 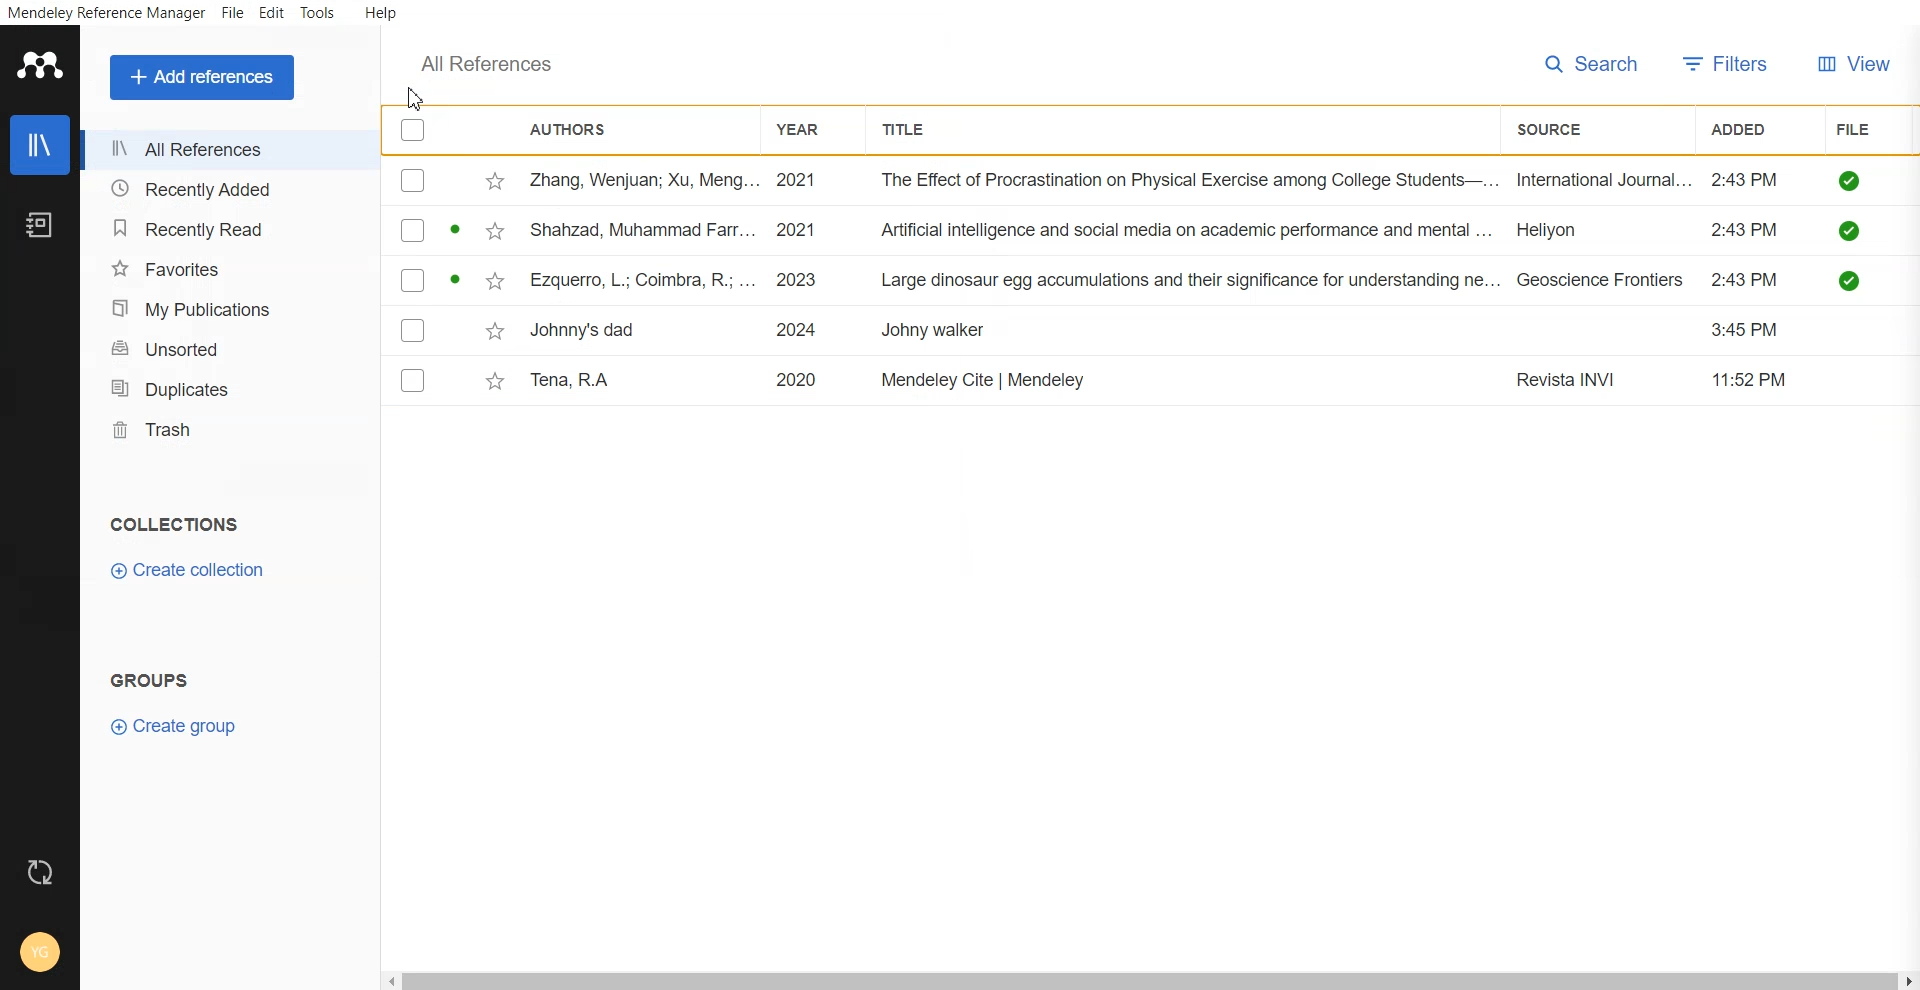 I want to click on Geoscience Frontiers, so click(x=1601, y=280).